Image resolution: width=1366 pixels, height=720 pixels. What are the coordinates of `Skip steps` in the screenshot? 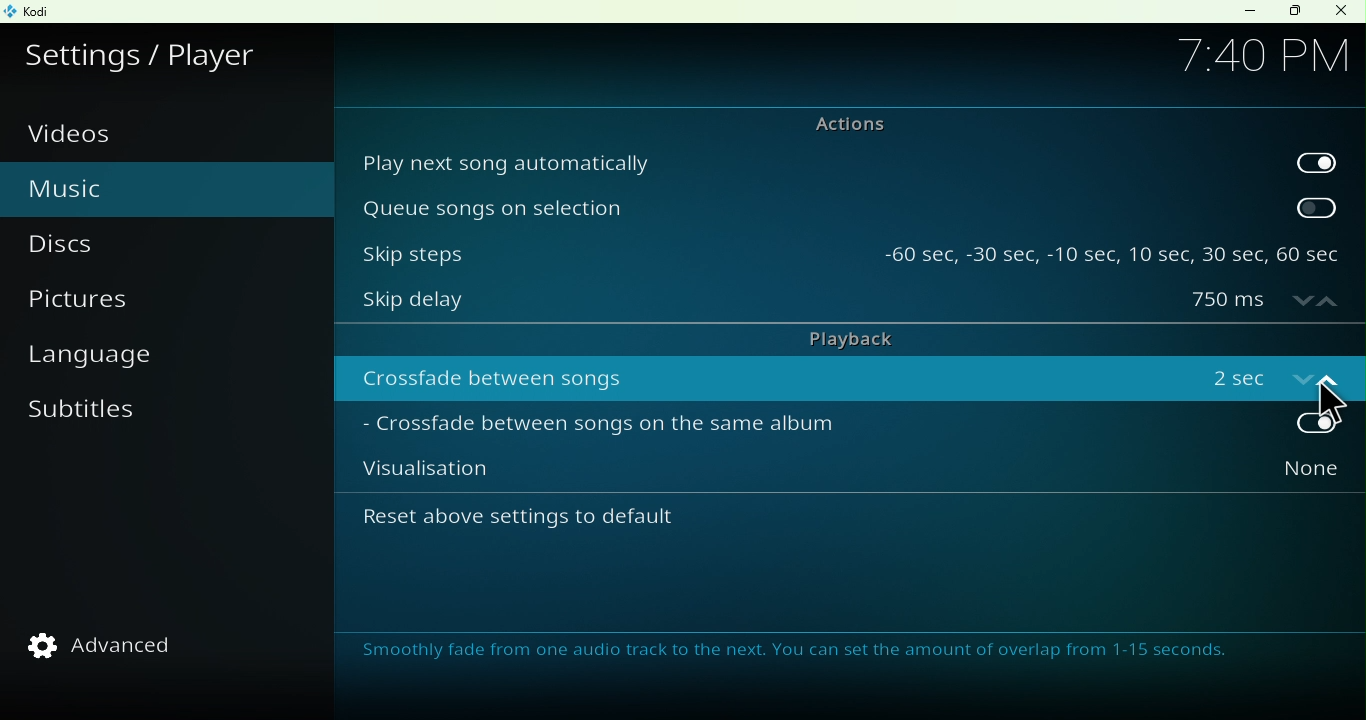 It's located at (606, 248).